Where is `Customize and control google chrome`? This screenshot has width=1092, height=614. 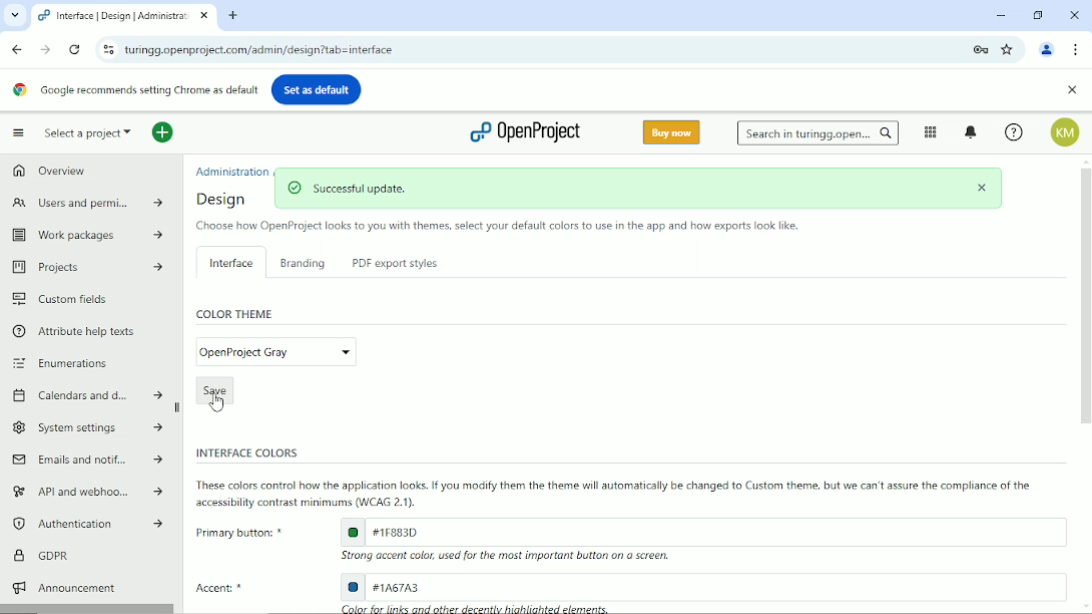
Customize and control google chrome is located at coordinates (1076, 50).